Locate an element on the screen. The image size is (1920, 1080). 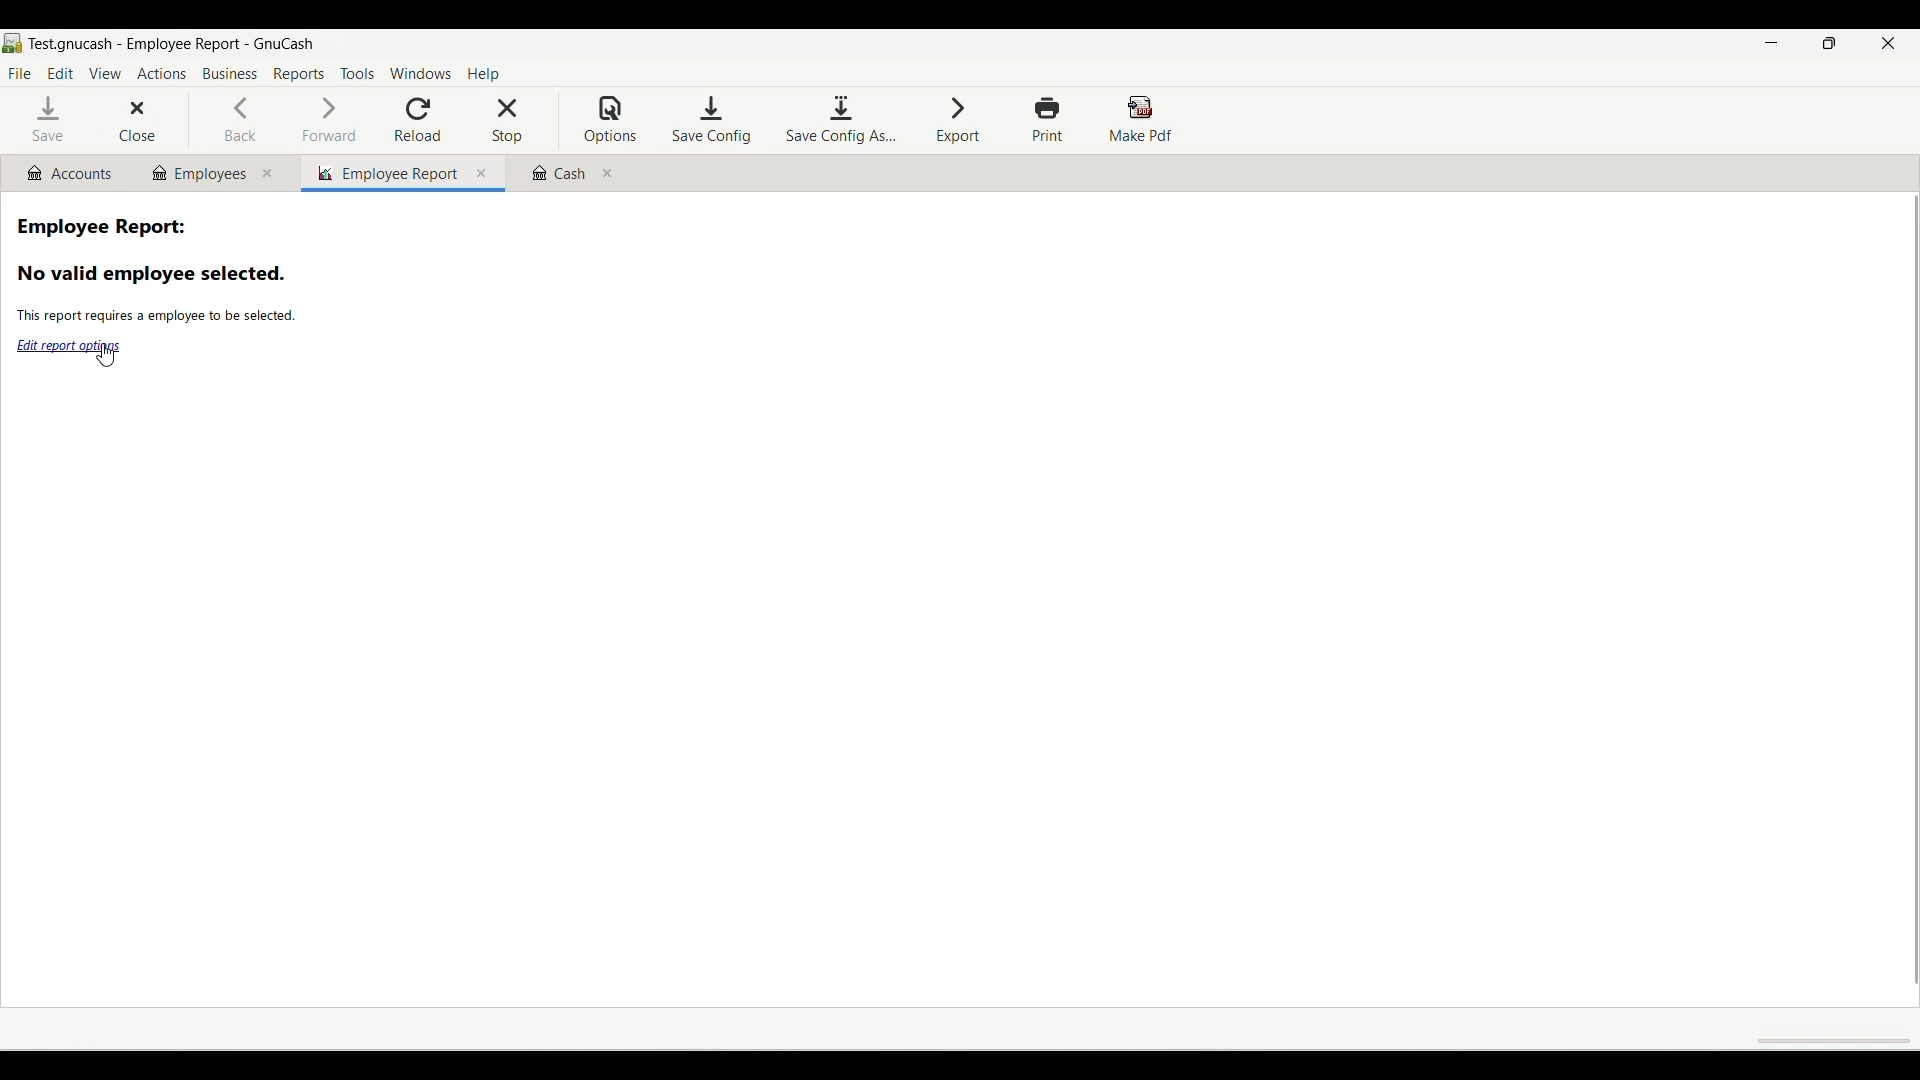
Export is located at coordinates (957, 120).